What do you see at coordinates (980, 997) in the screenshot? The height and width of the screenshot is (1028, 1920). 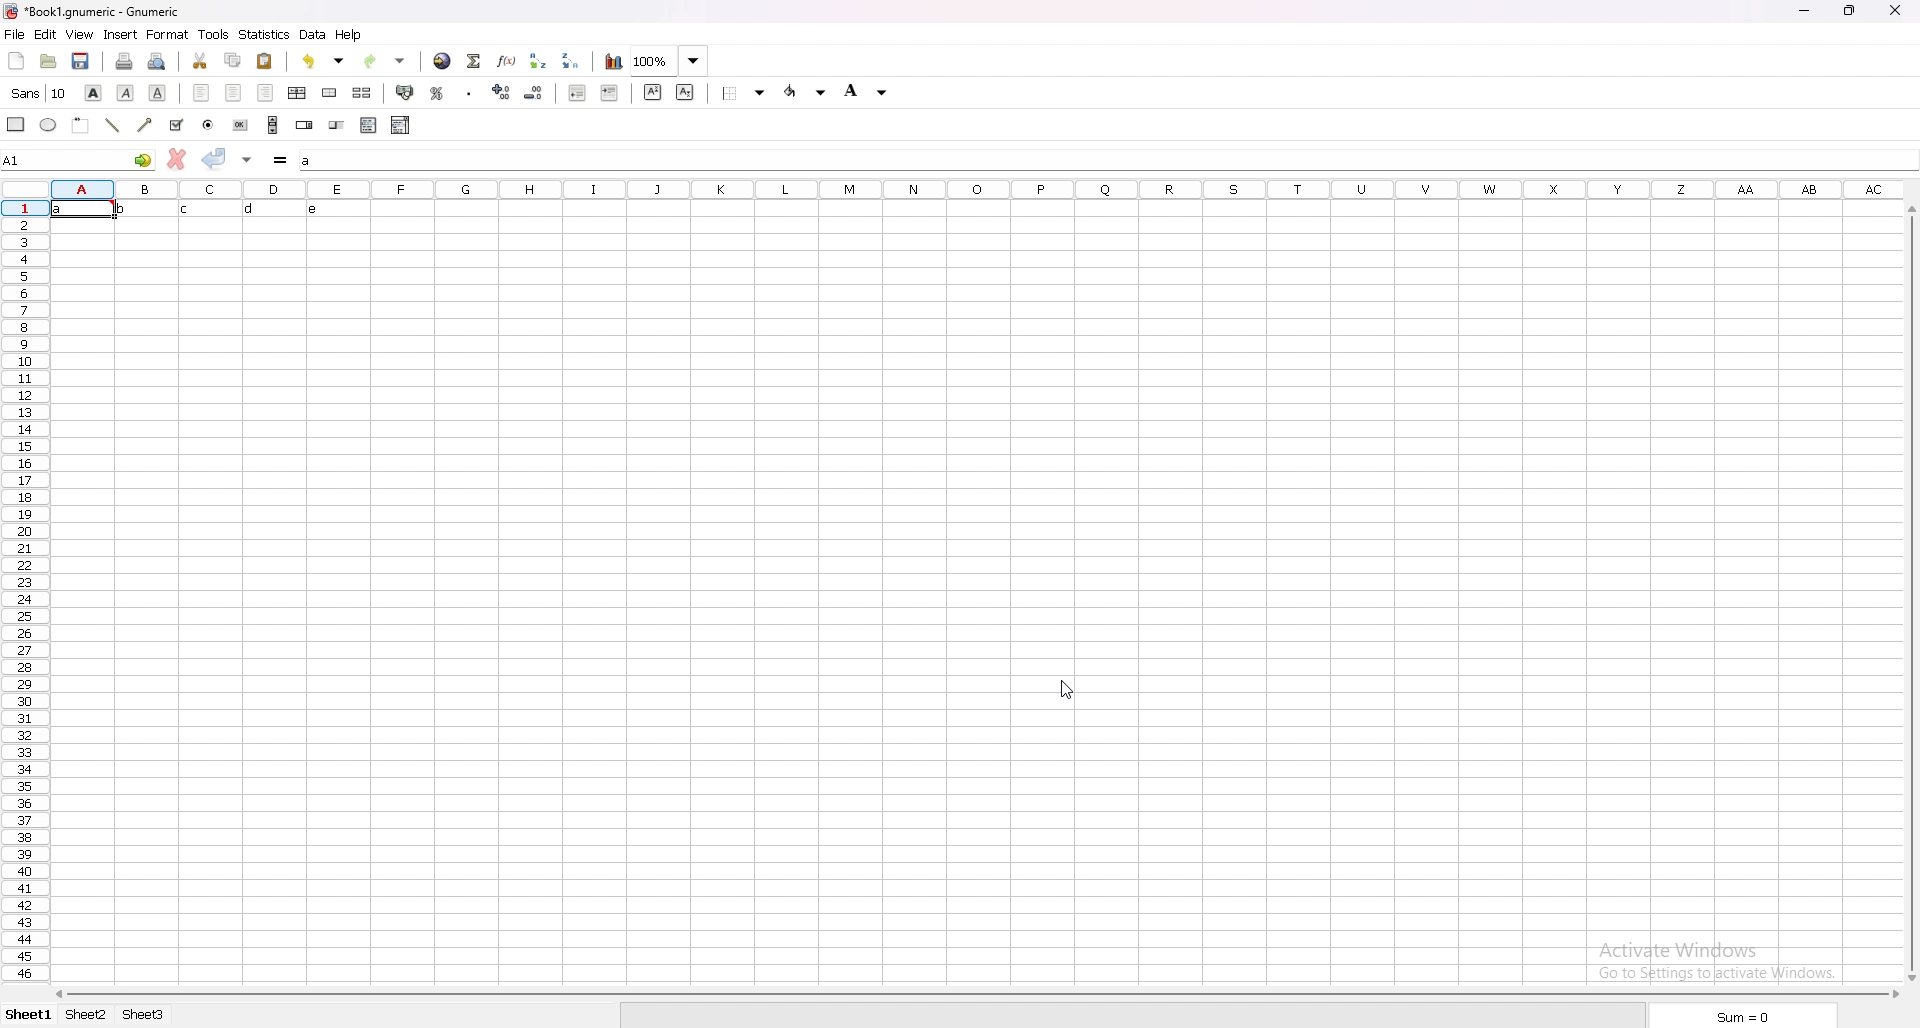 I see `scroll bar` at bounding box center [980, 997].